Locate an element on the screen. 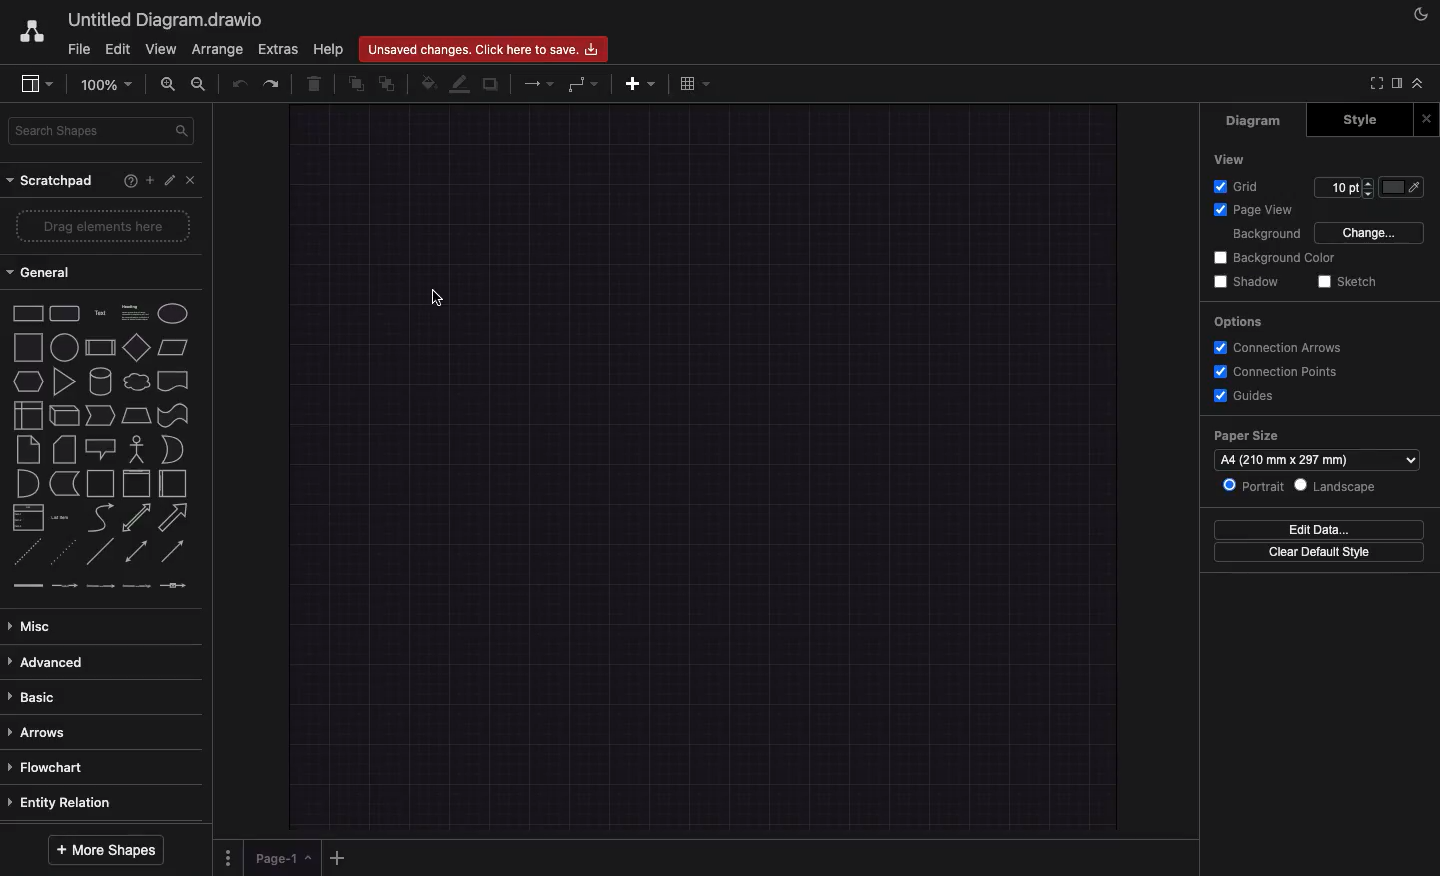 Image resolution: width=1440 pixels, height=876 pixels. Scratchpad is located at coordinates (50, 178).